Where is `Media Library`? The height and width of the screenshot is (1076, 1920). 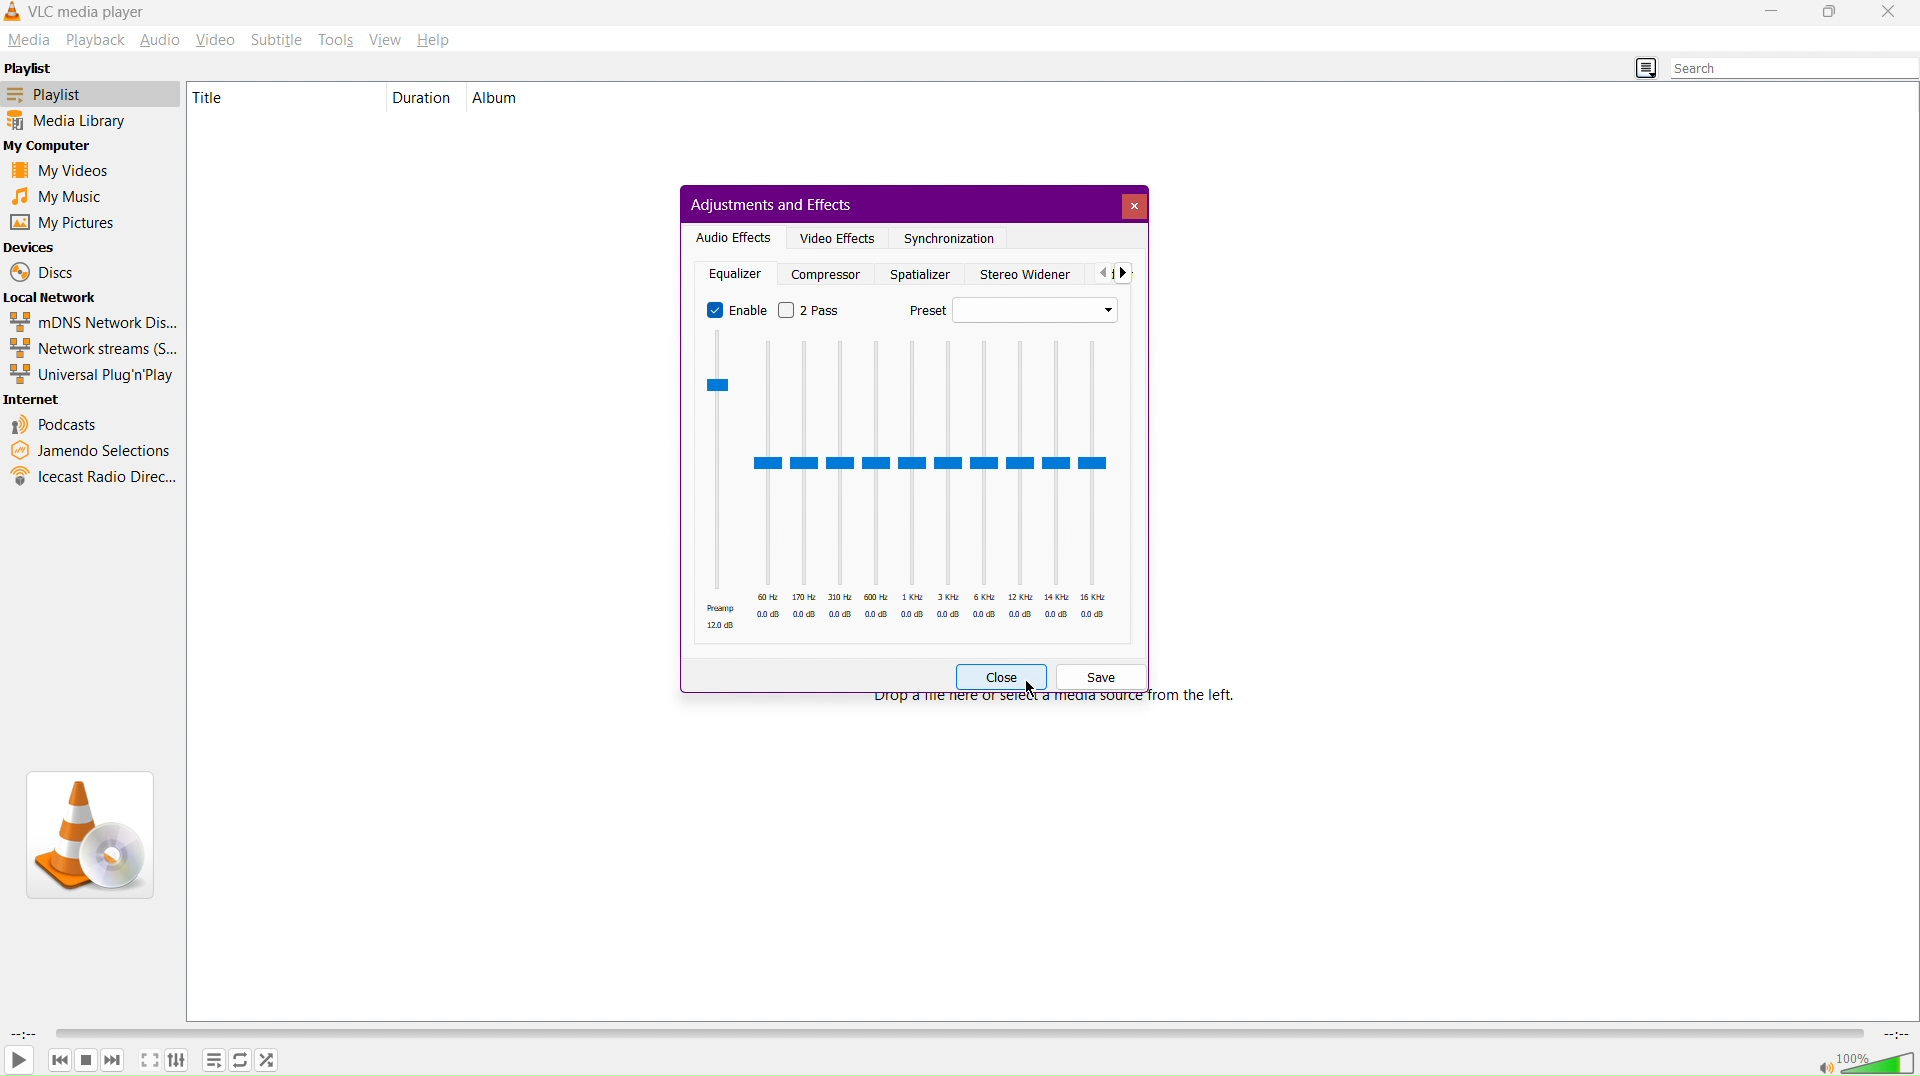
Media Library is located at coordinates (91, 121).